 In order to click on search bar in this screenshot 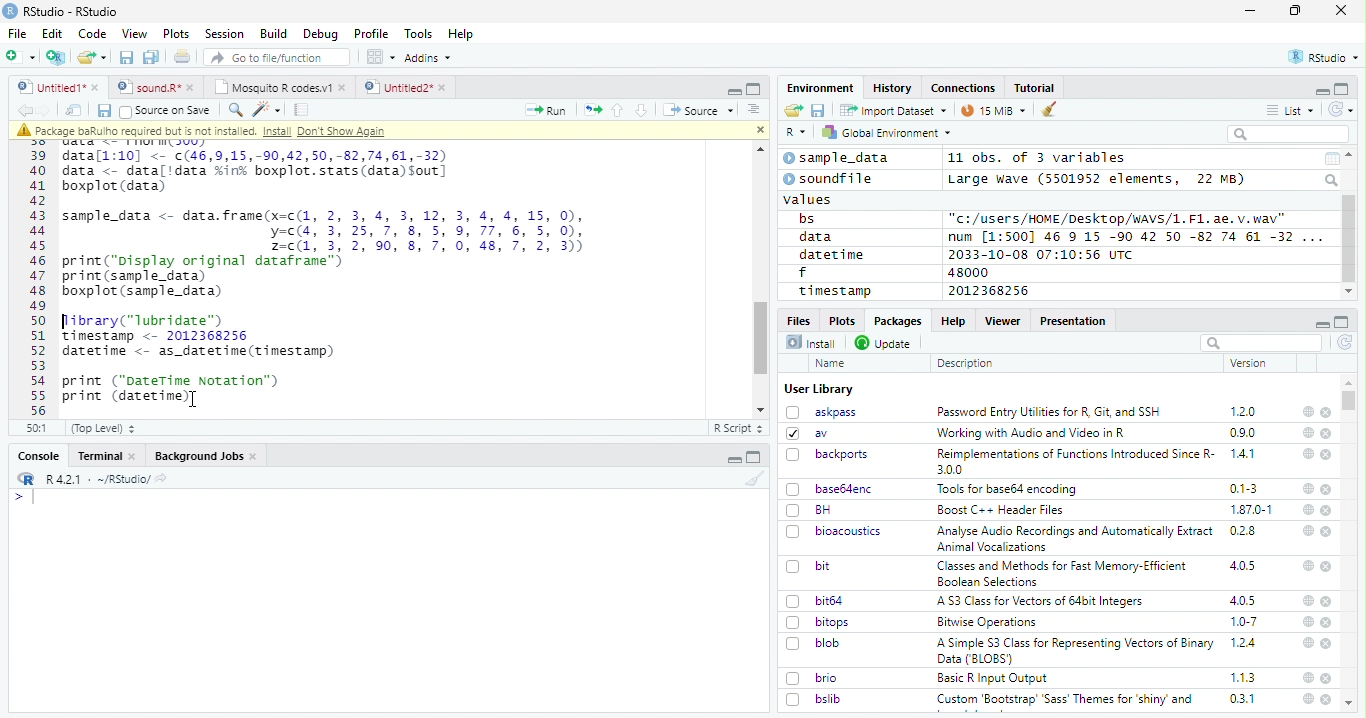, I will do `click(1259, 342)`.